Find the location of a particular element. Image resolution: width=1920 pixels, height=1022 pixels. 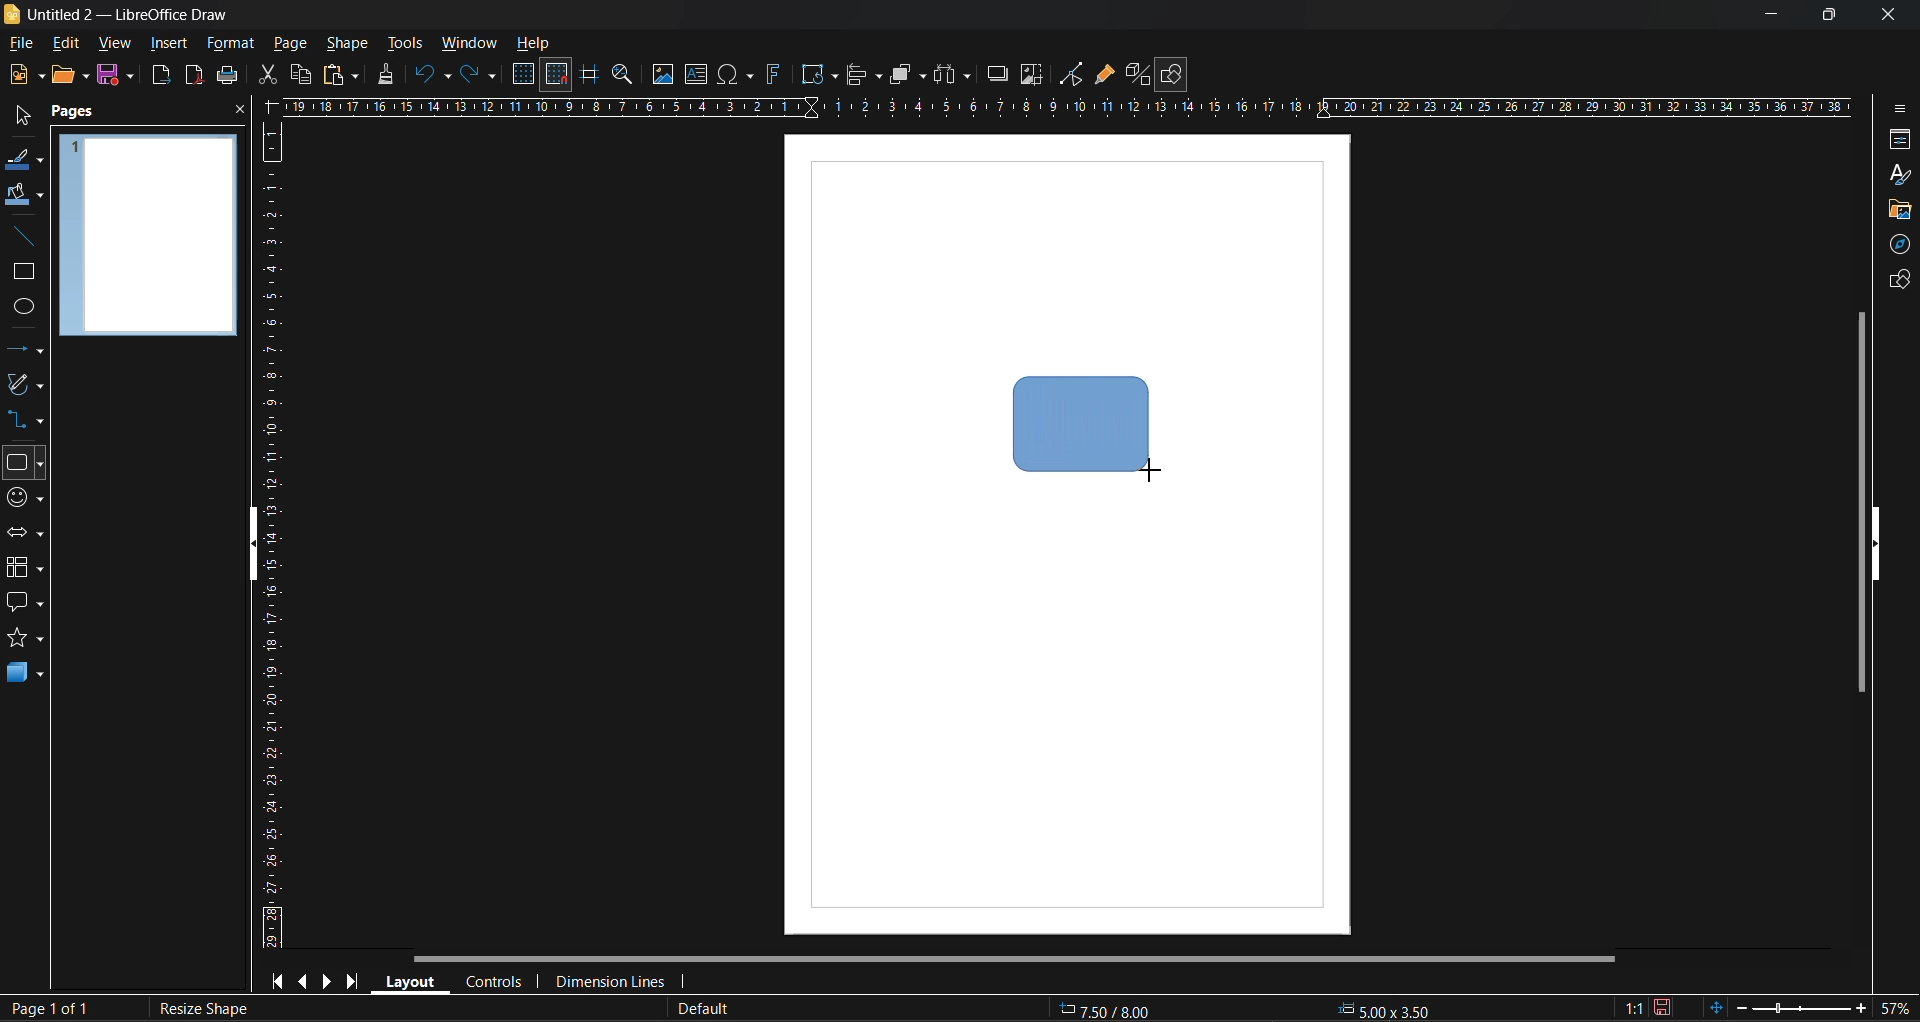

callout shapes is located at coordinates (24, 602).